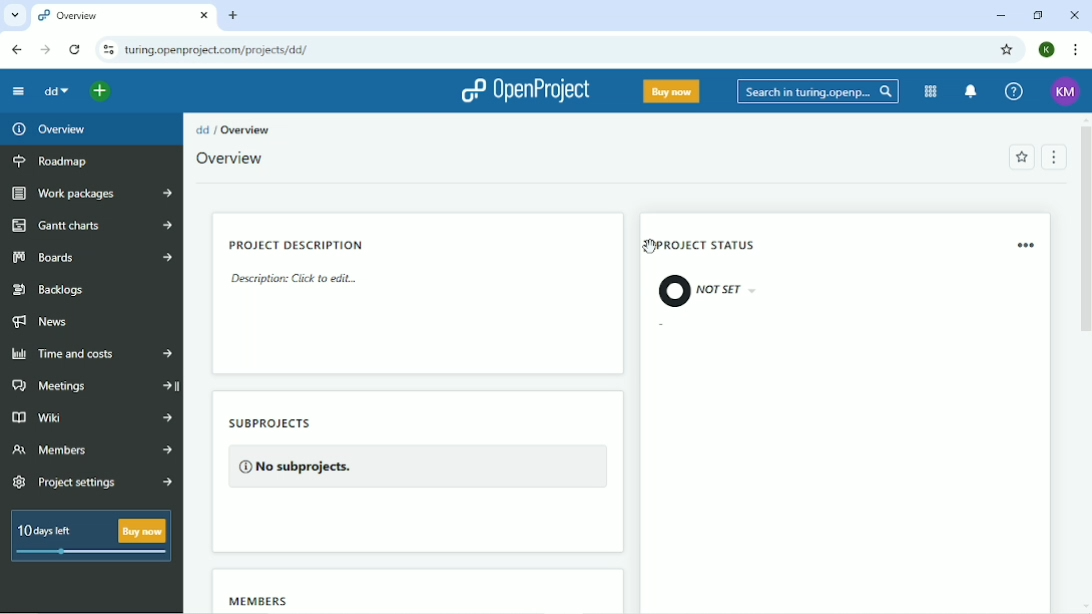 The height and width of the screenshot is (614, 1092). I want to click on dd, so click(56, 92).